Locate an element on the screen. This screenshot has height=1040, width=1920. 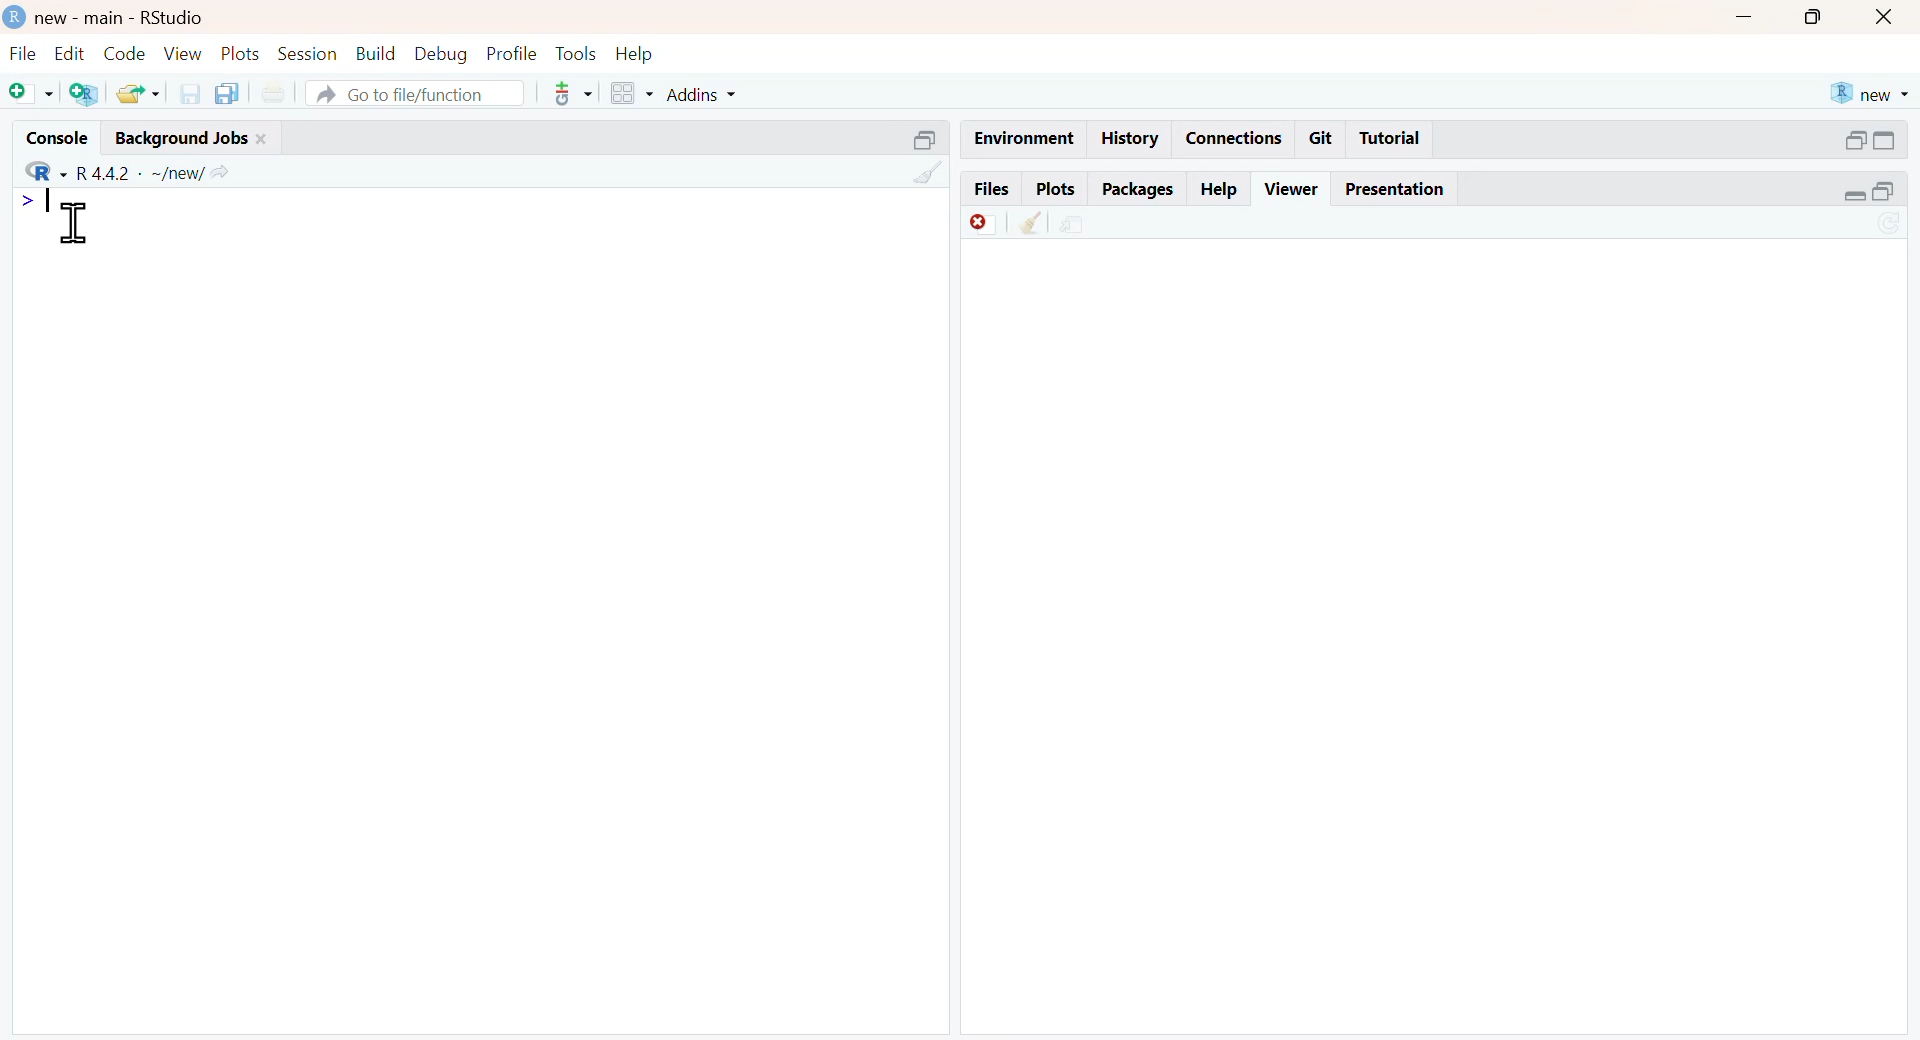
open in separate window is located at coordinates (1853, 140).